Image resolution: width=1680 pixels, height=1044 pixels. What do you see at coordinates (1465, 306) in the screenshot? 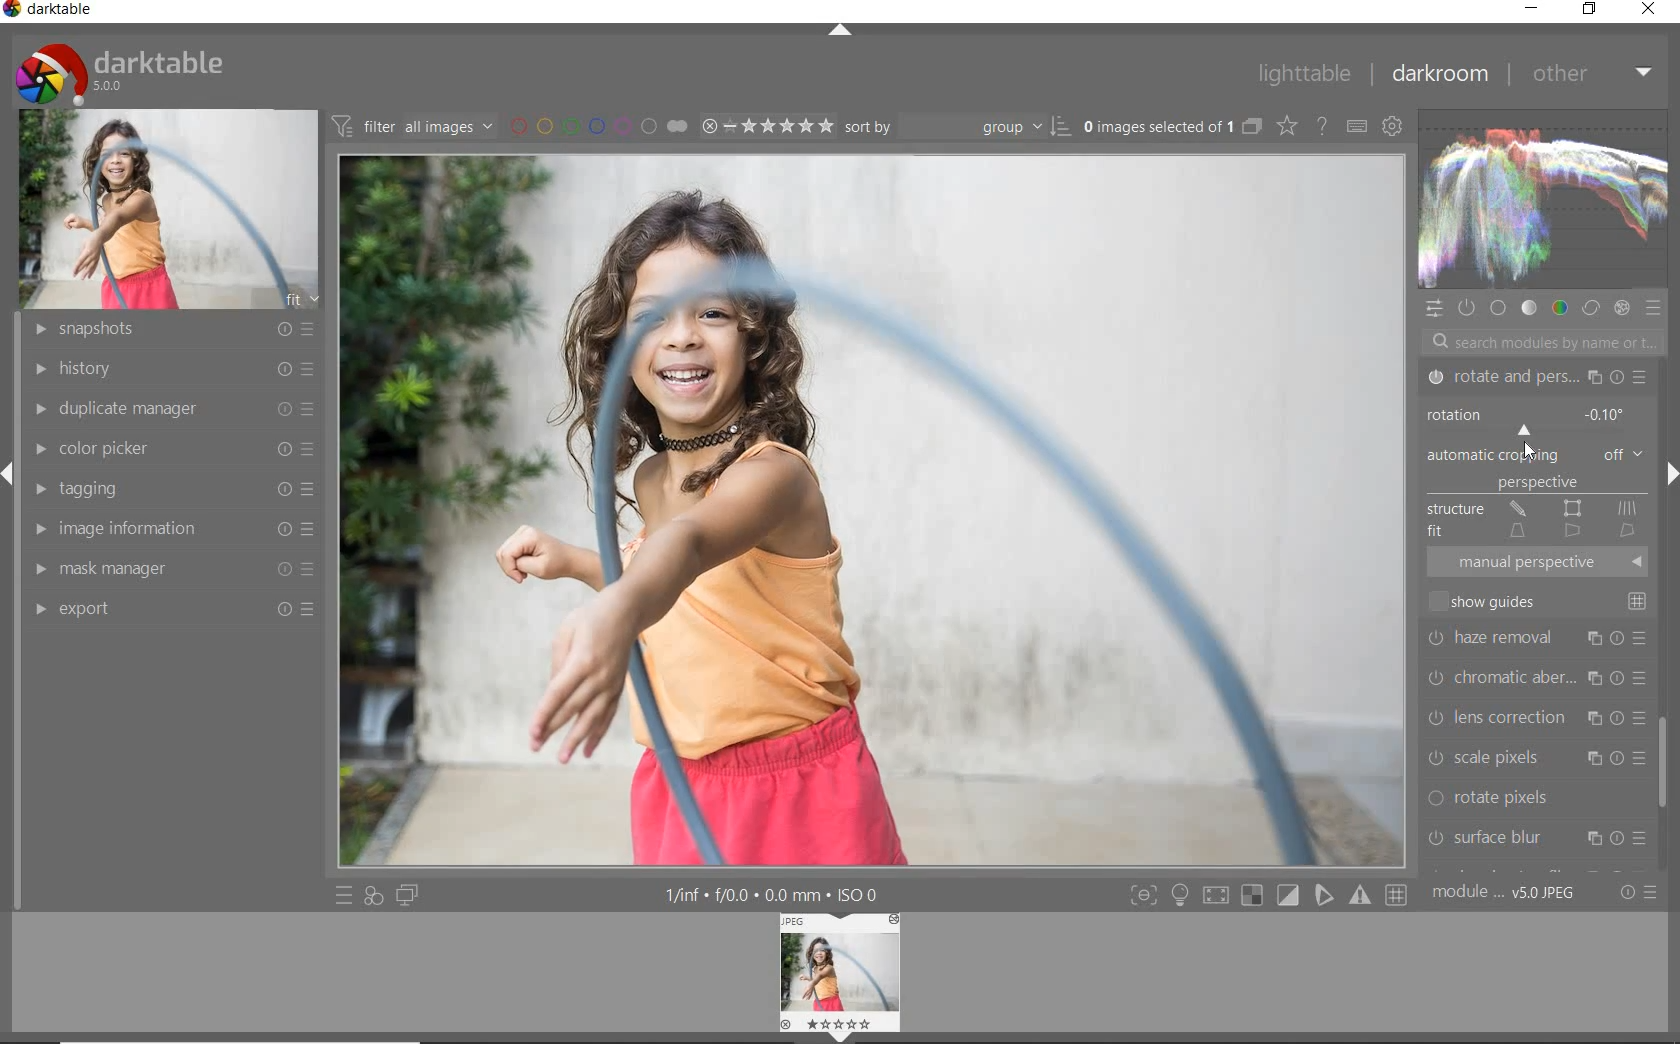
I see `show only active module` at bounding box center [1465, 306].